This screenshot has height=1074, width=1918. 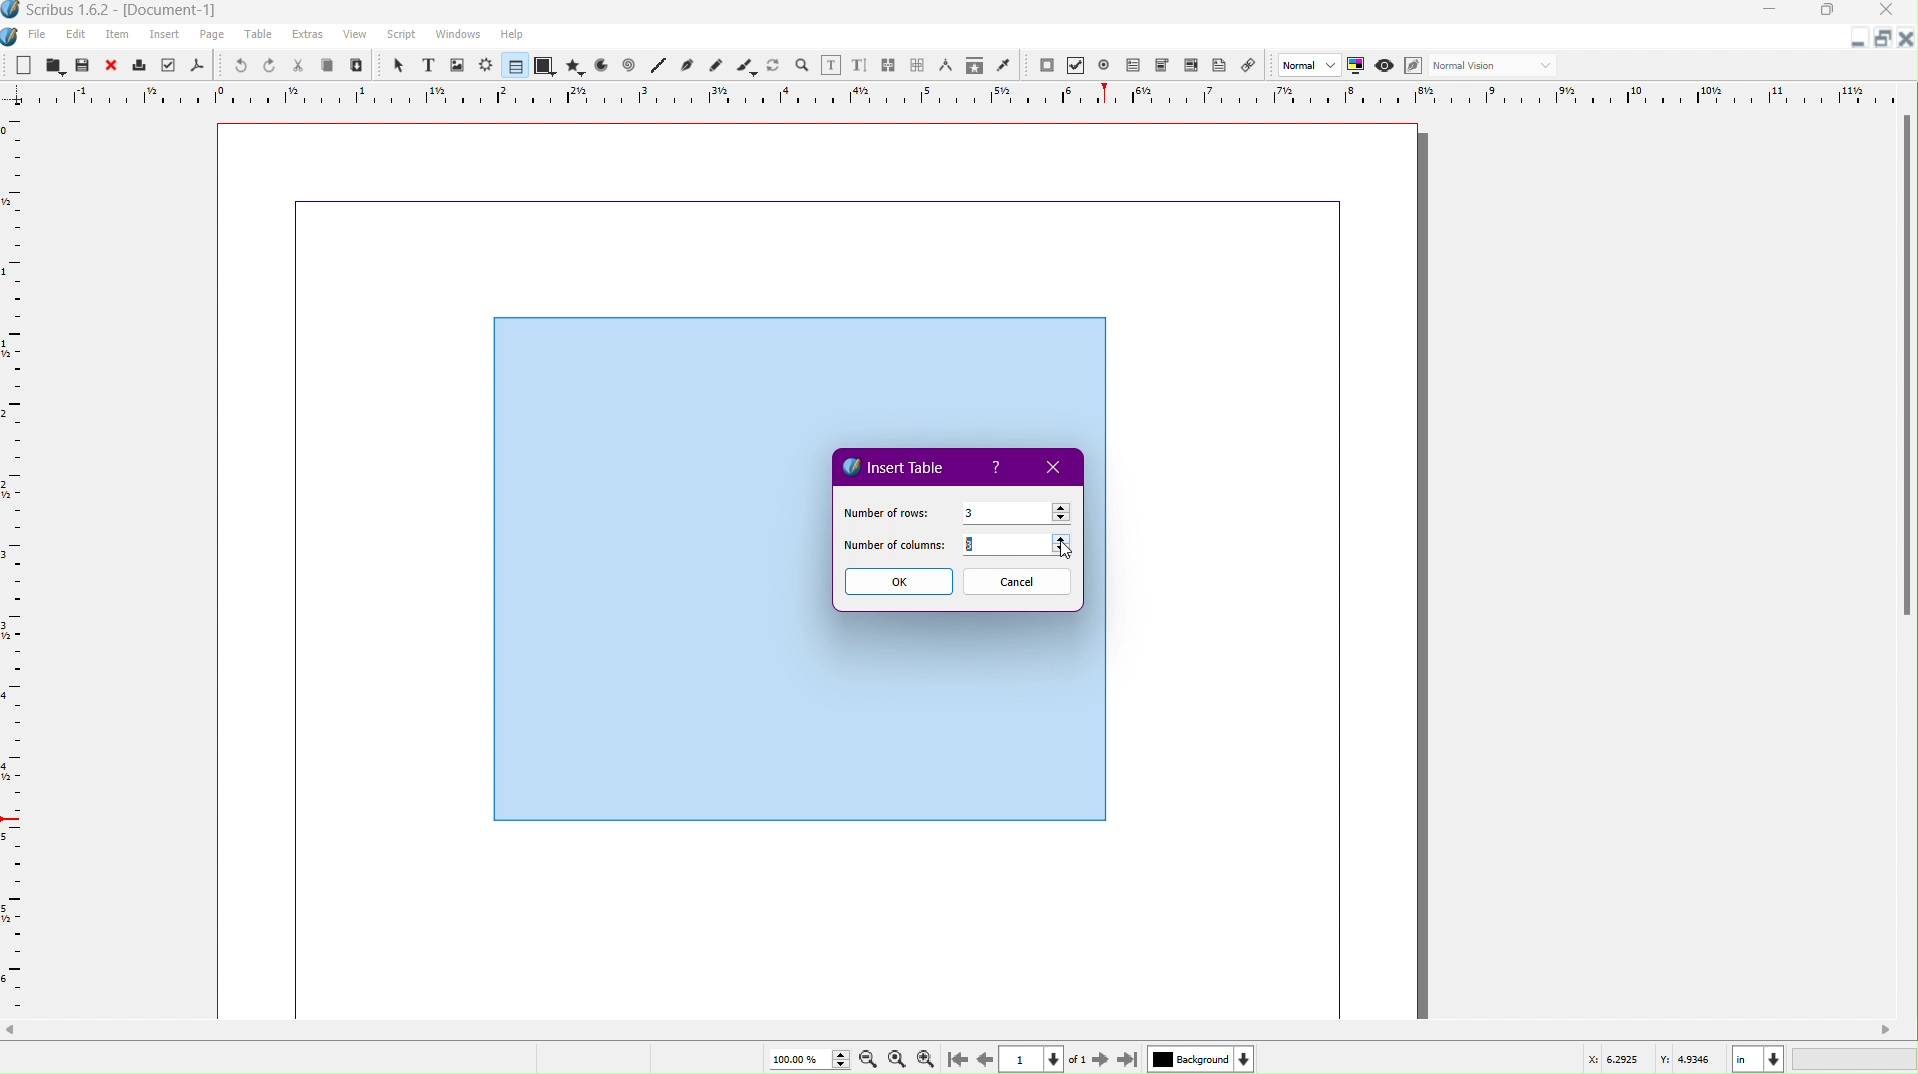 I want to click on Close, so click(x=1906, y=39).